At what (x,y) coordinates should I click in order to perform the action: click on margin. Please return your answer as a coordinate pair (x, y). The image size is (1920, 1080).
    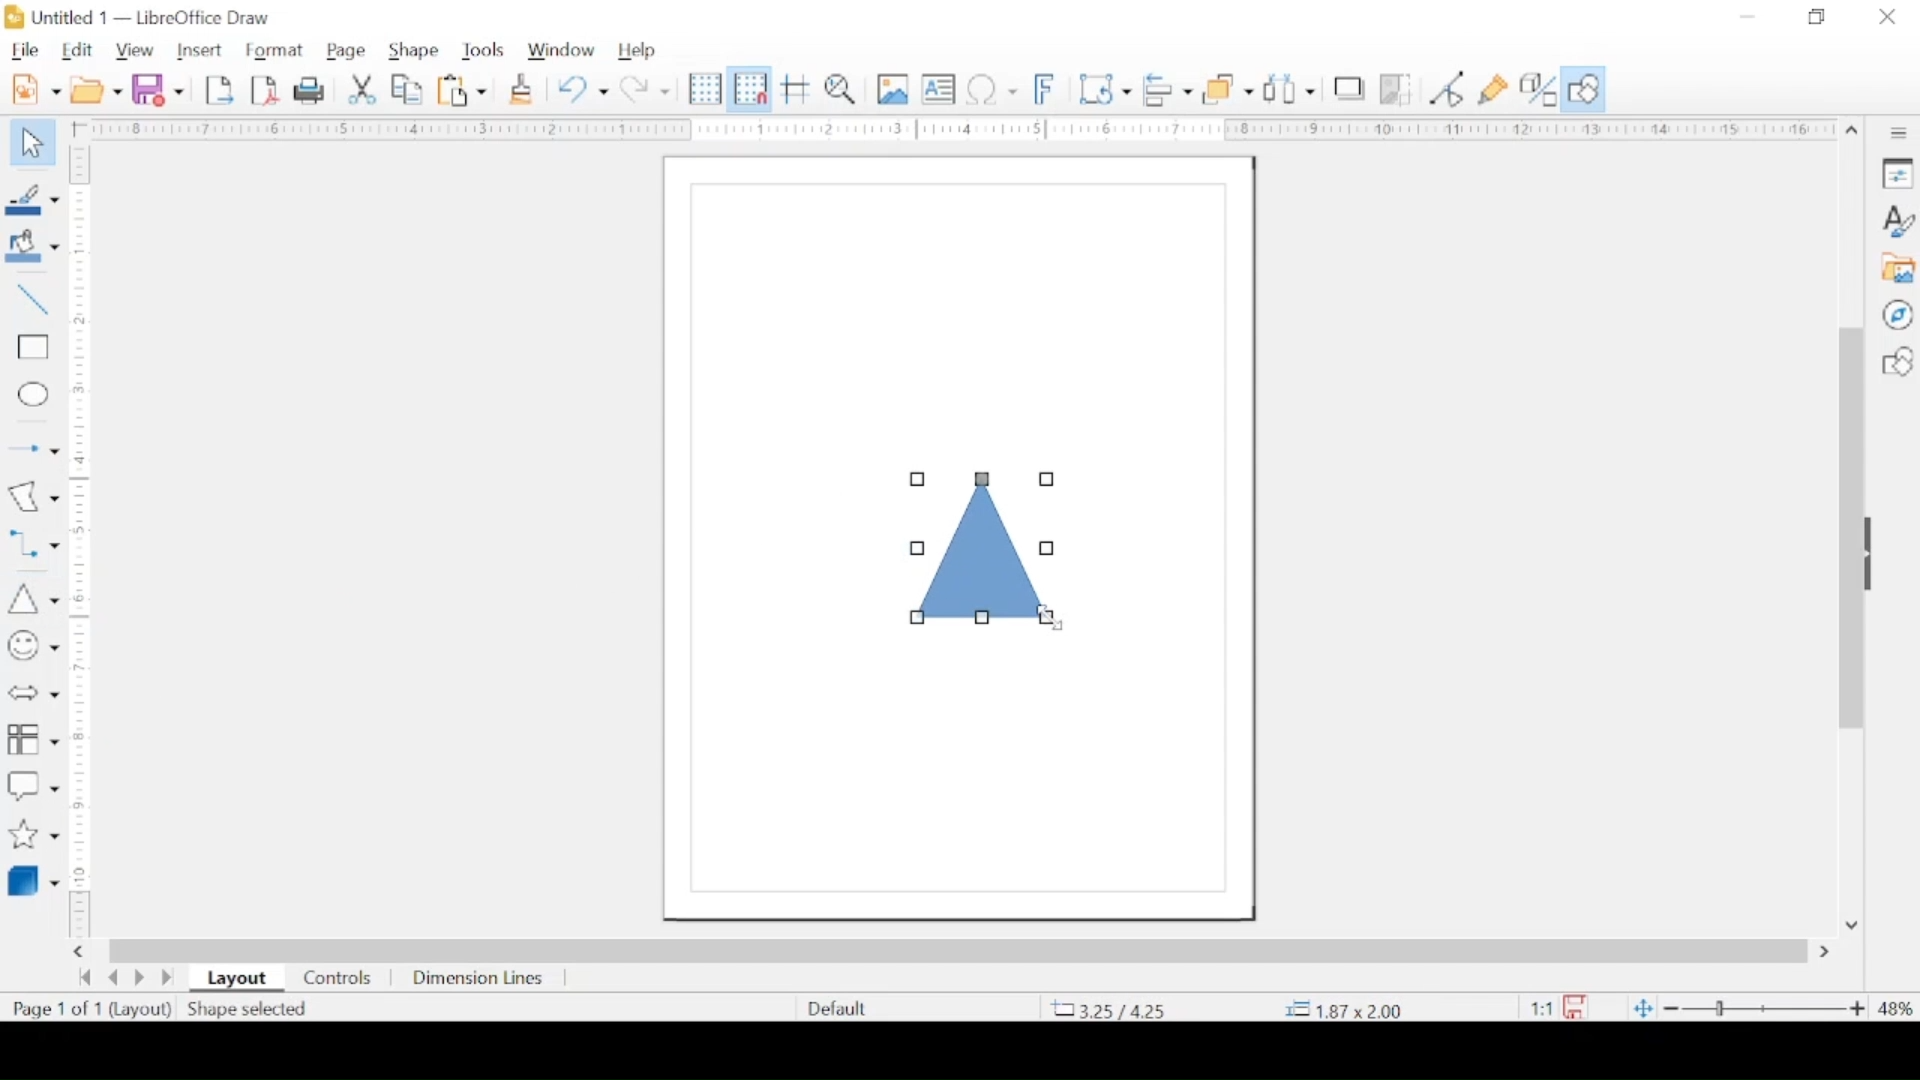
    Looking at the image, I should click on (83, 544).